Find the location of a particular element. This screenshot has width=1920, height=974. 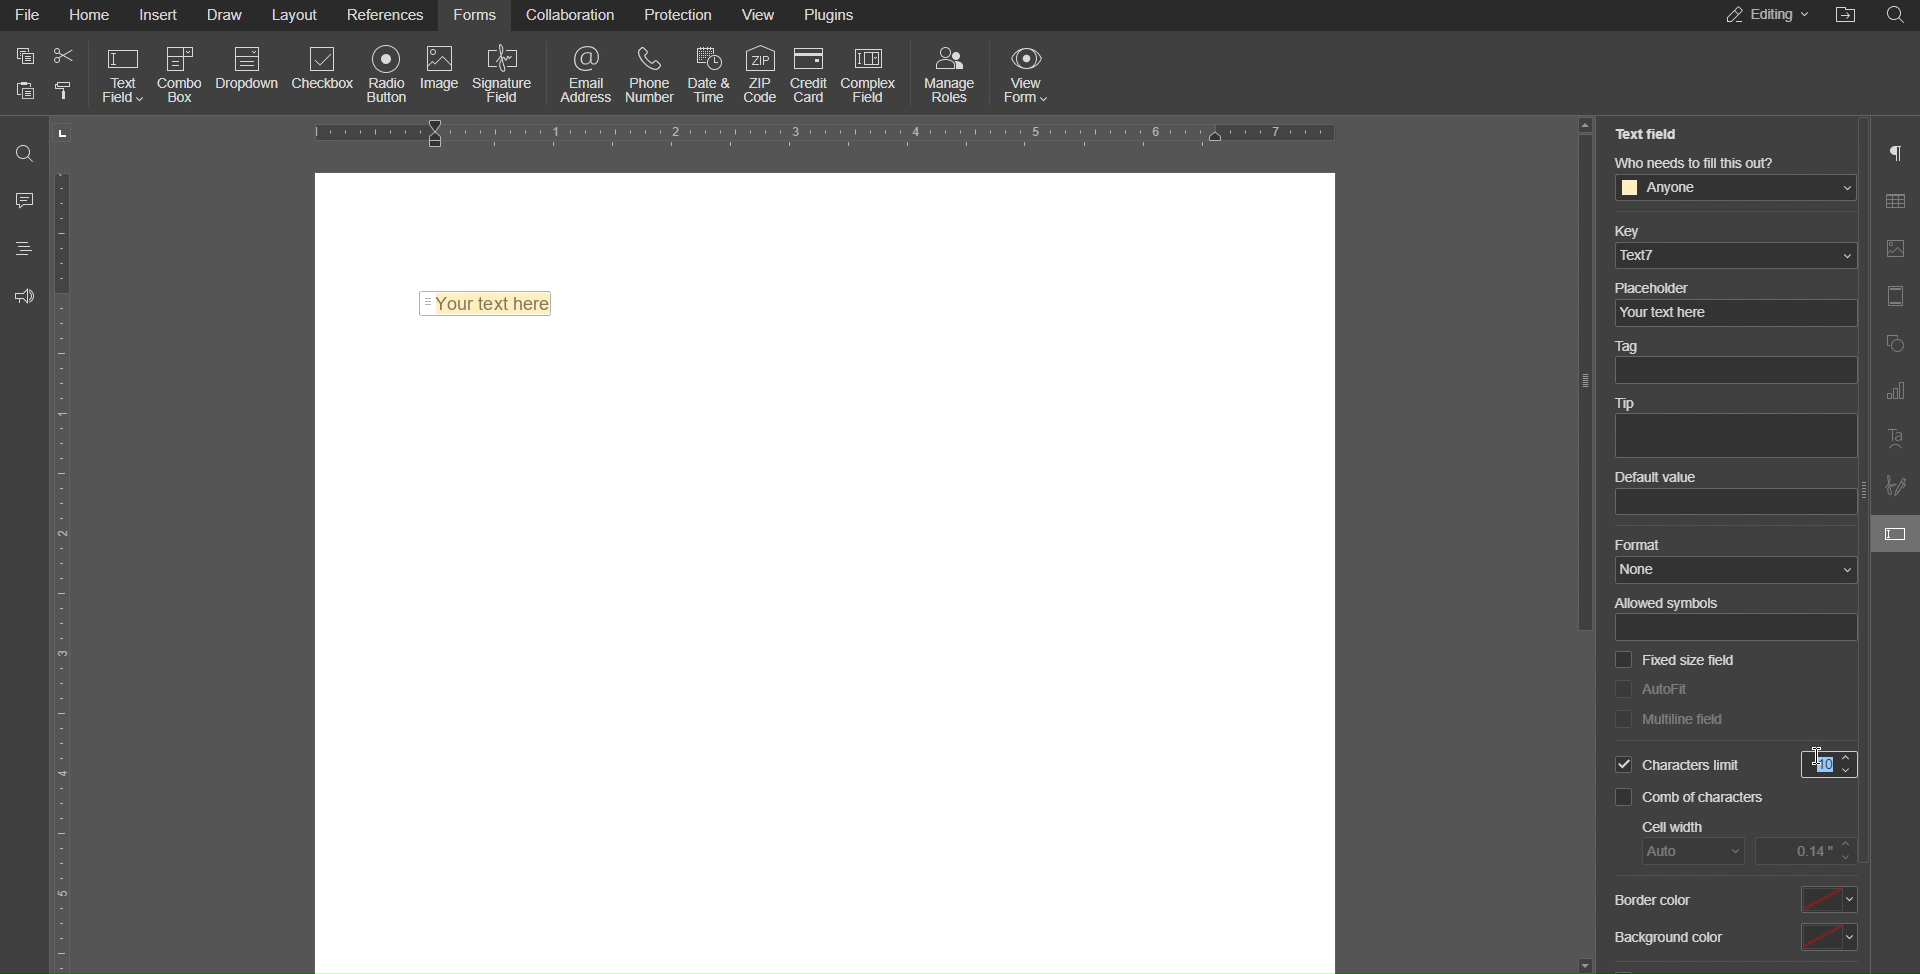

File is located at coordinates (25, 15).